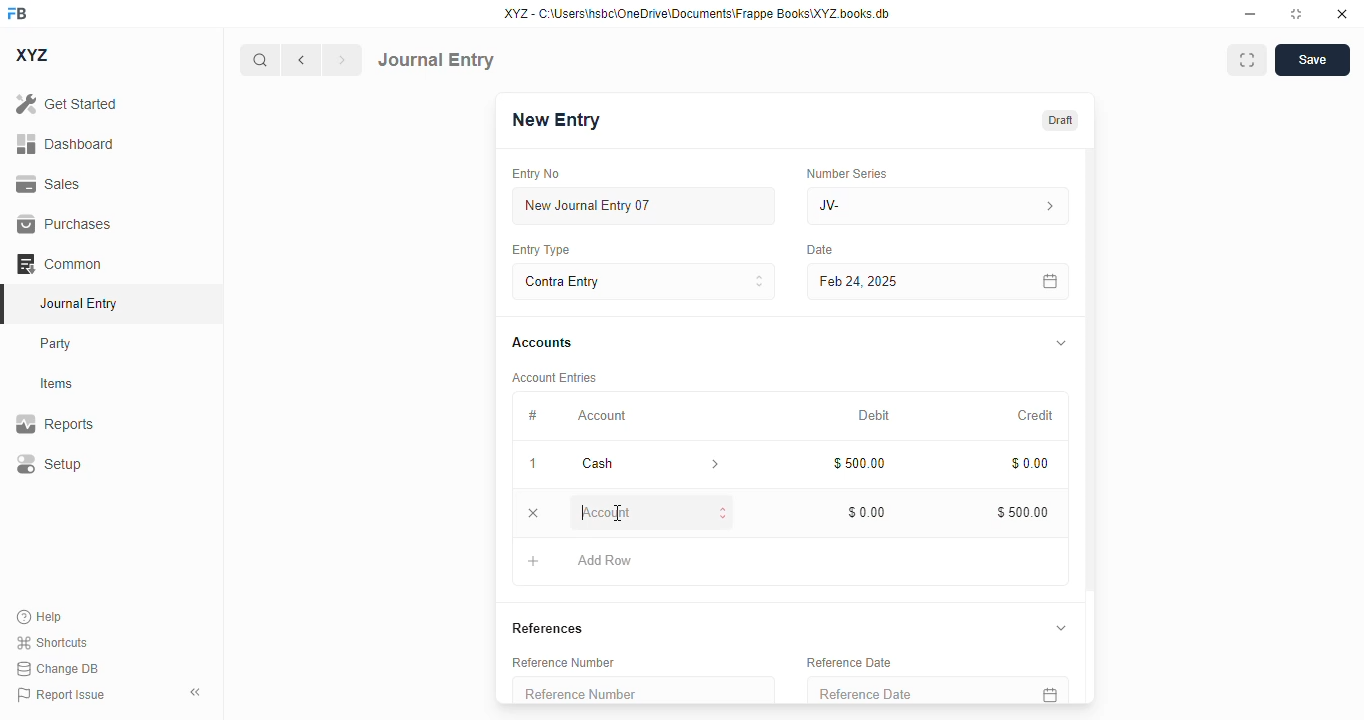 This screenshot has width=1364, height=720. What do you see at coordinates (820, 250) in the screenshot?
I see `date` at bounding box center [820, 250].